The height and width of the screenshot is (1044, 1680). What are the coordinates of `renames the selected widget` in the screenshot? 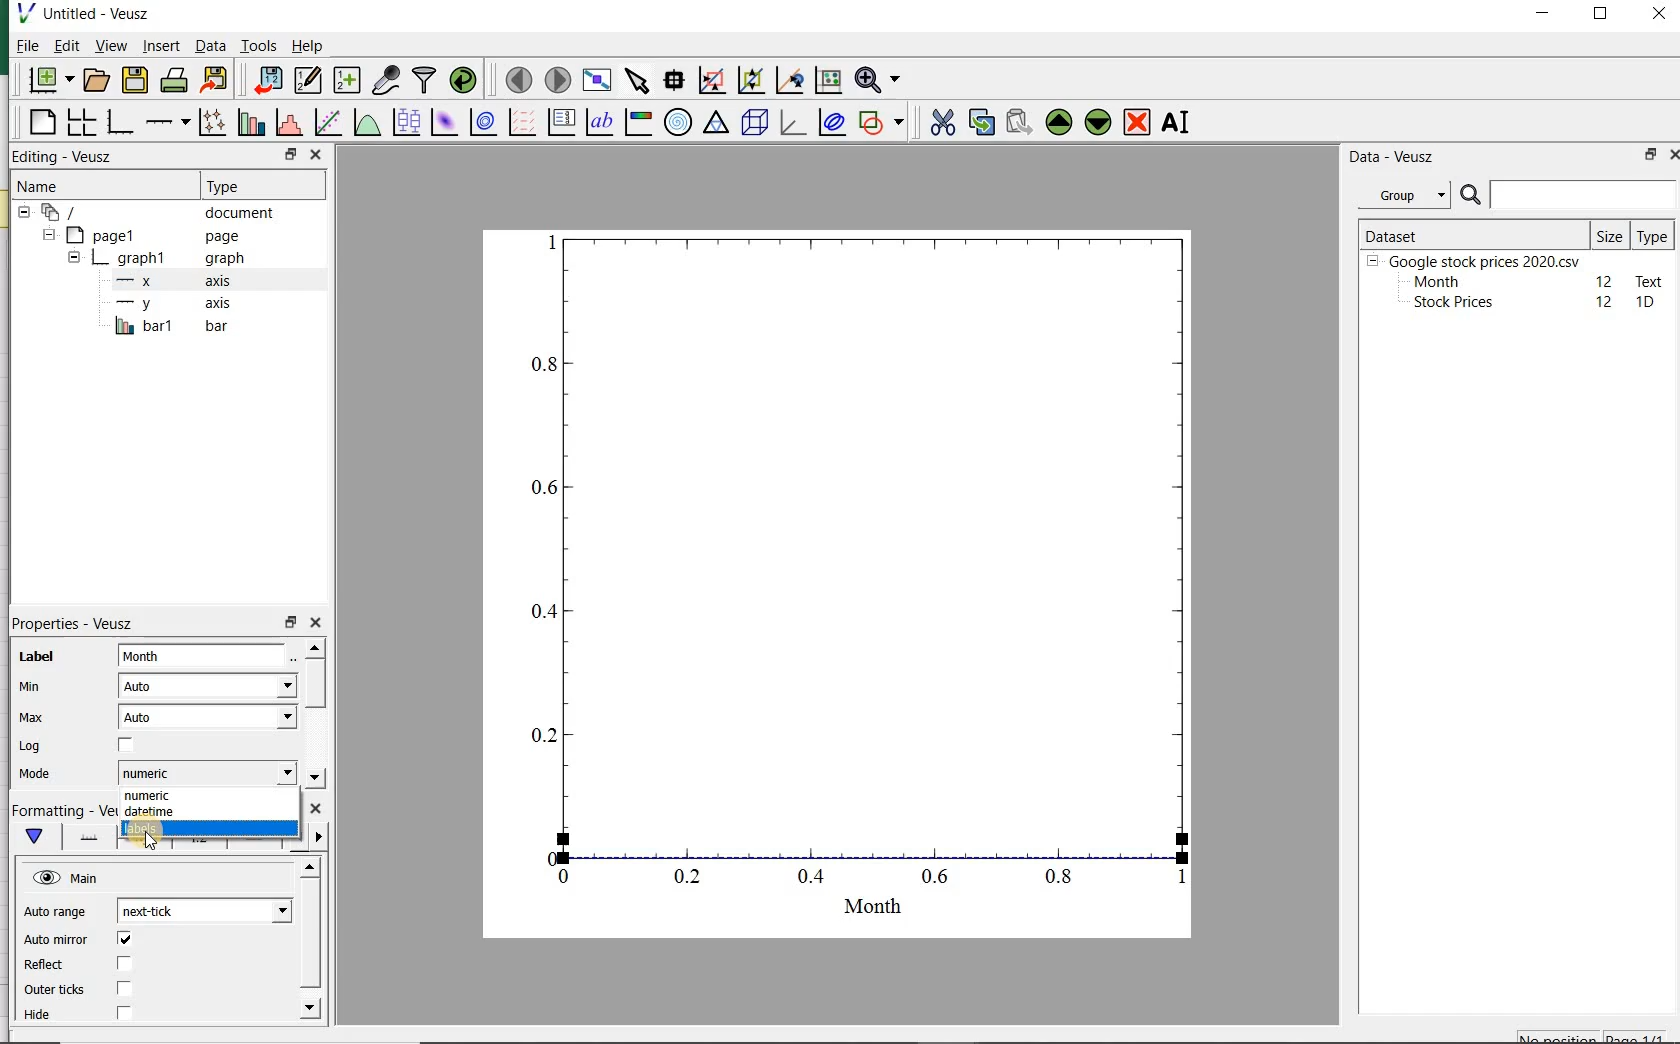 It's located at (1173, 125).